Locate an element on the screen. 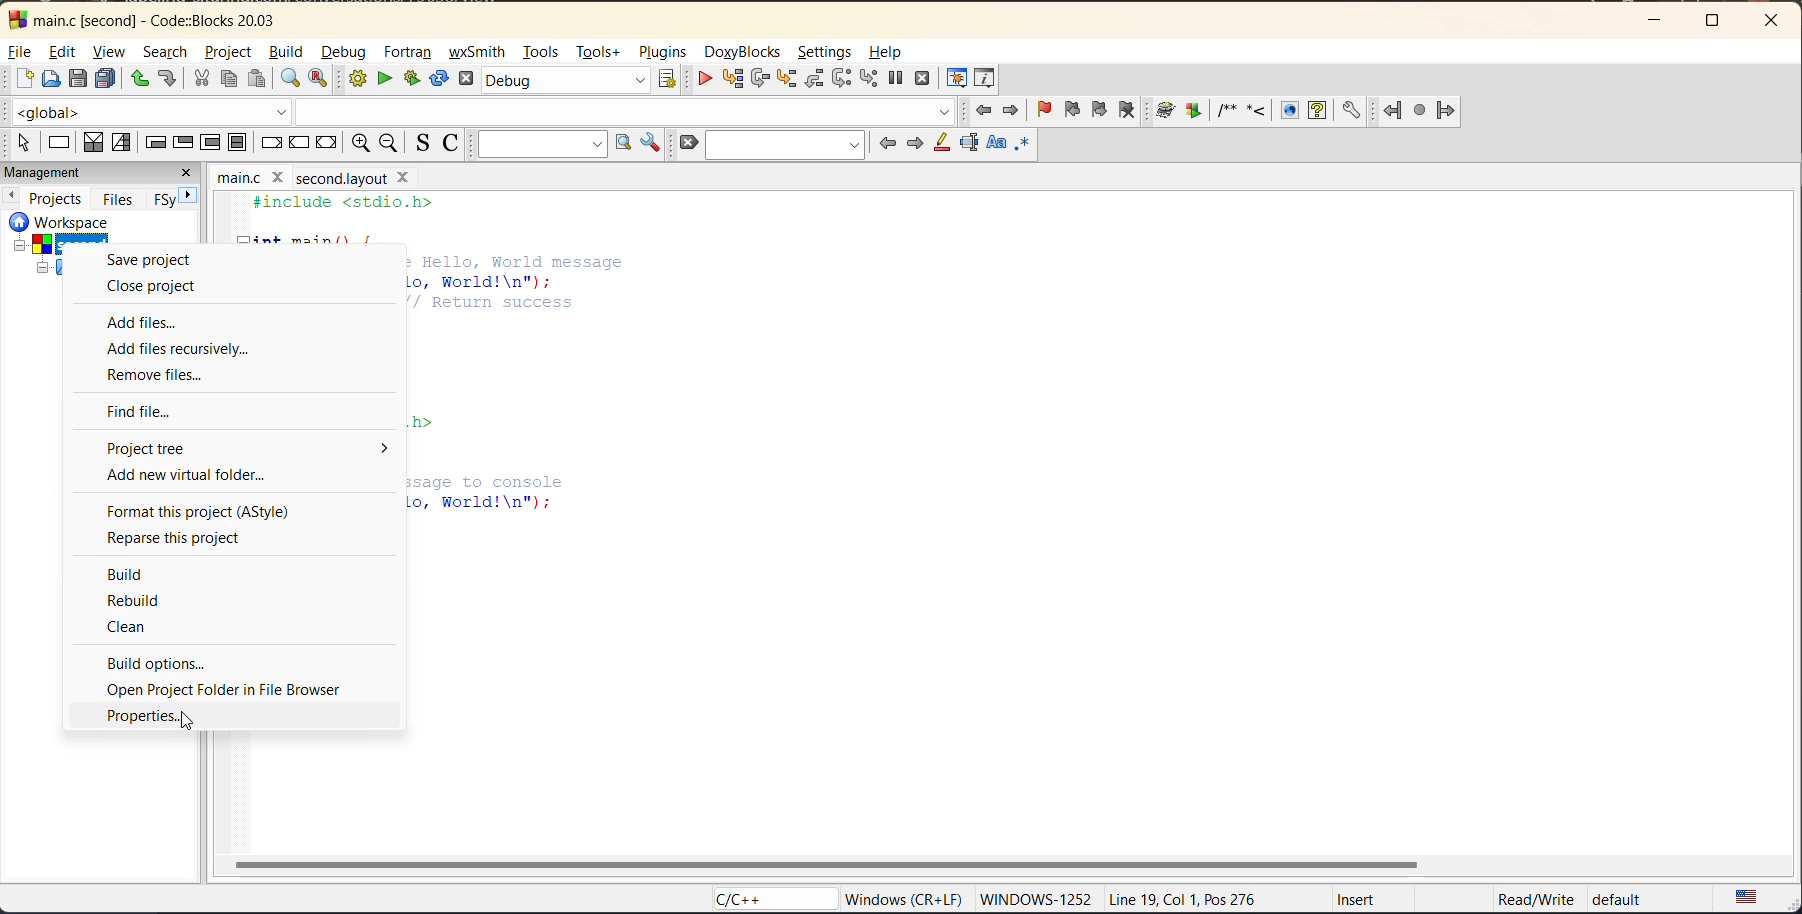 The image size is (1802, 914). cursor is located at coordinates (187, 721).